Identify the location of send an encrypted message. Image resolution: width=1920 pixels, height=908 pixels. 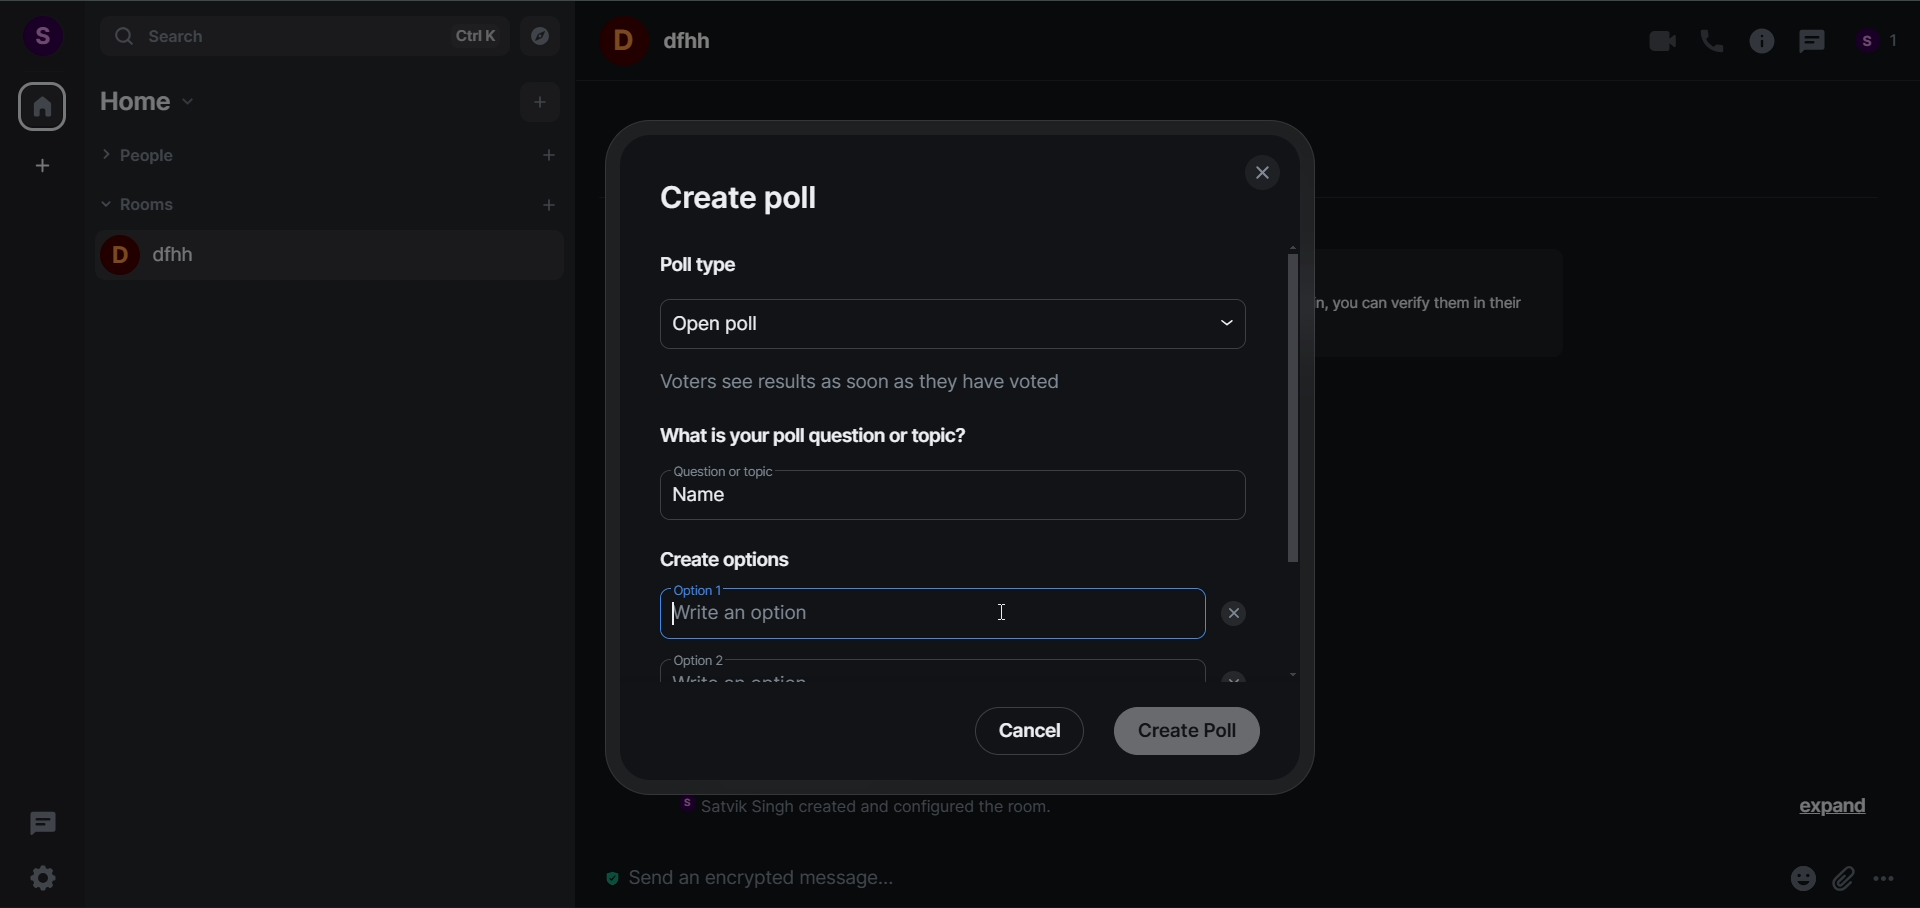
(760, 877).